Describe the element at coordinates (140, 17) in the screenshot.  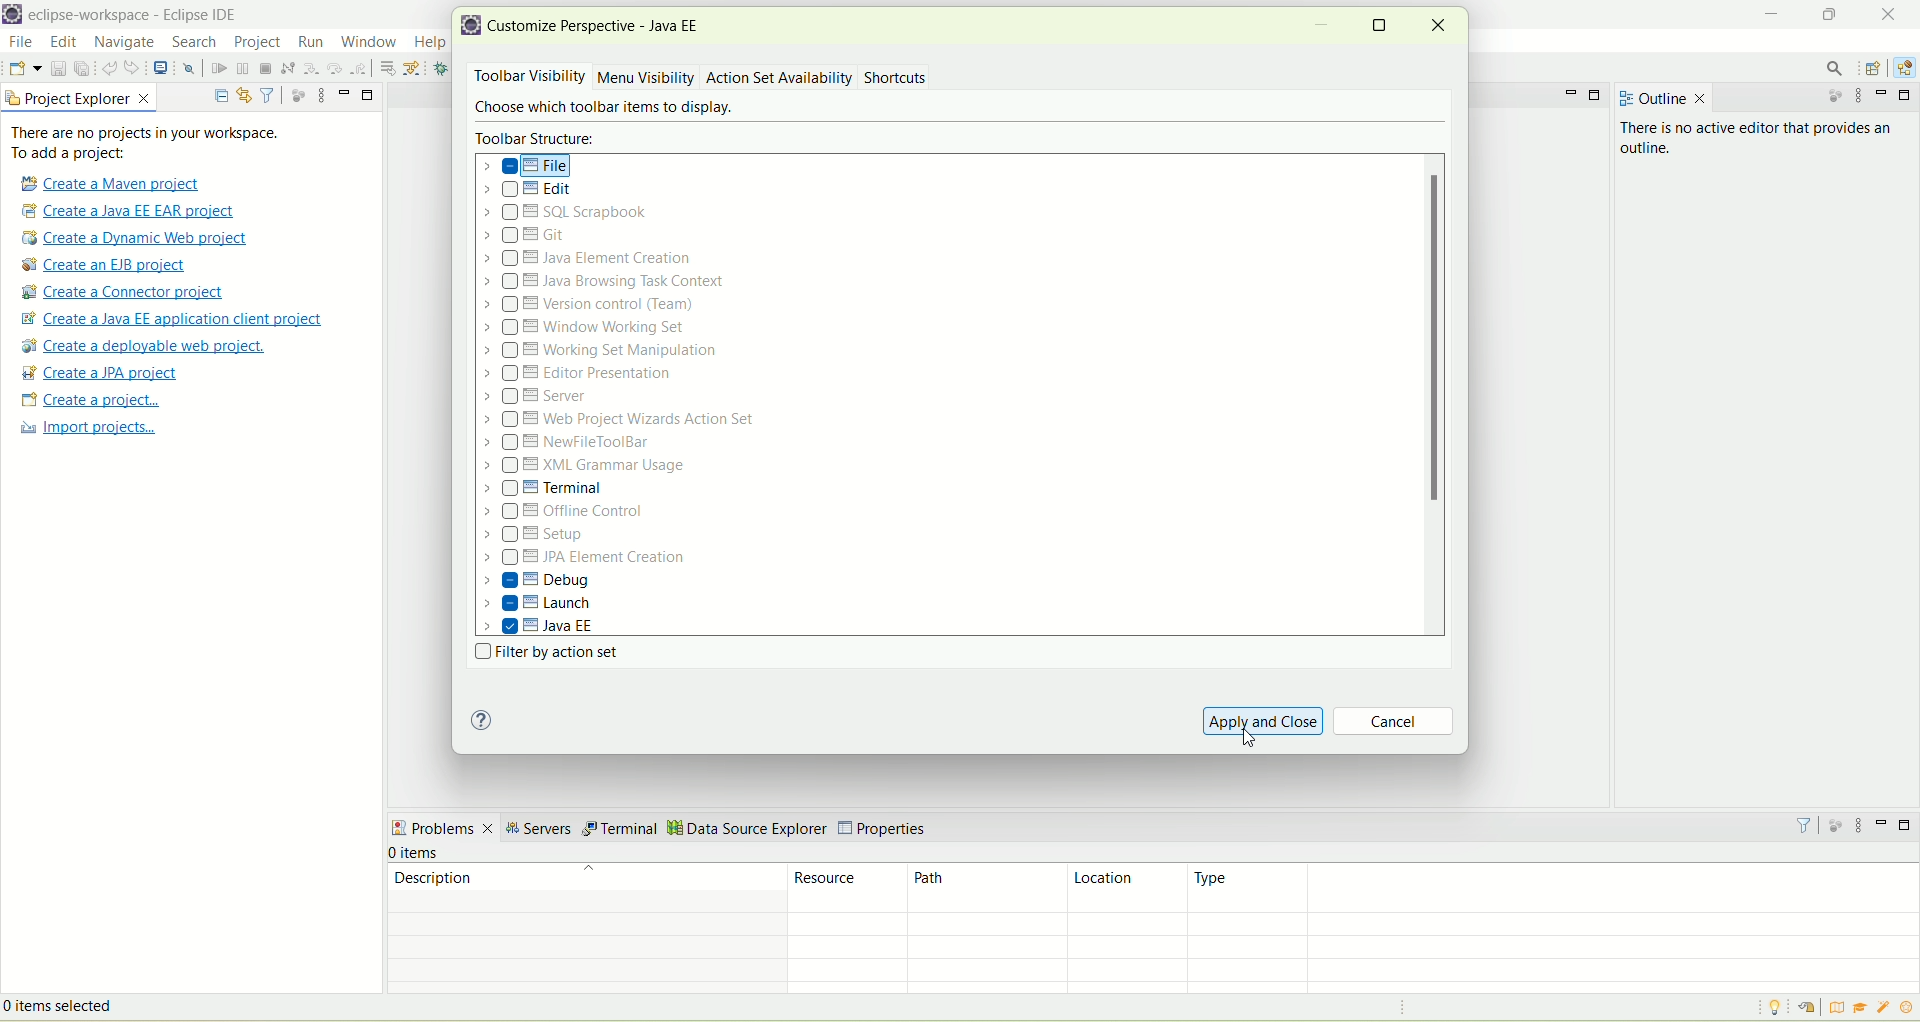
I see `eclipse workspace-Eclipse IDE` at that location.